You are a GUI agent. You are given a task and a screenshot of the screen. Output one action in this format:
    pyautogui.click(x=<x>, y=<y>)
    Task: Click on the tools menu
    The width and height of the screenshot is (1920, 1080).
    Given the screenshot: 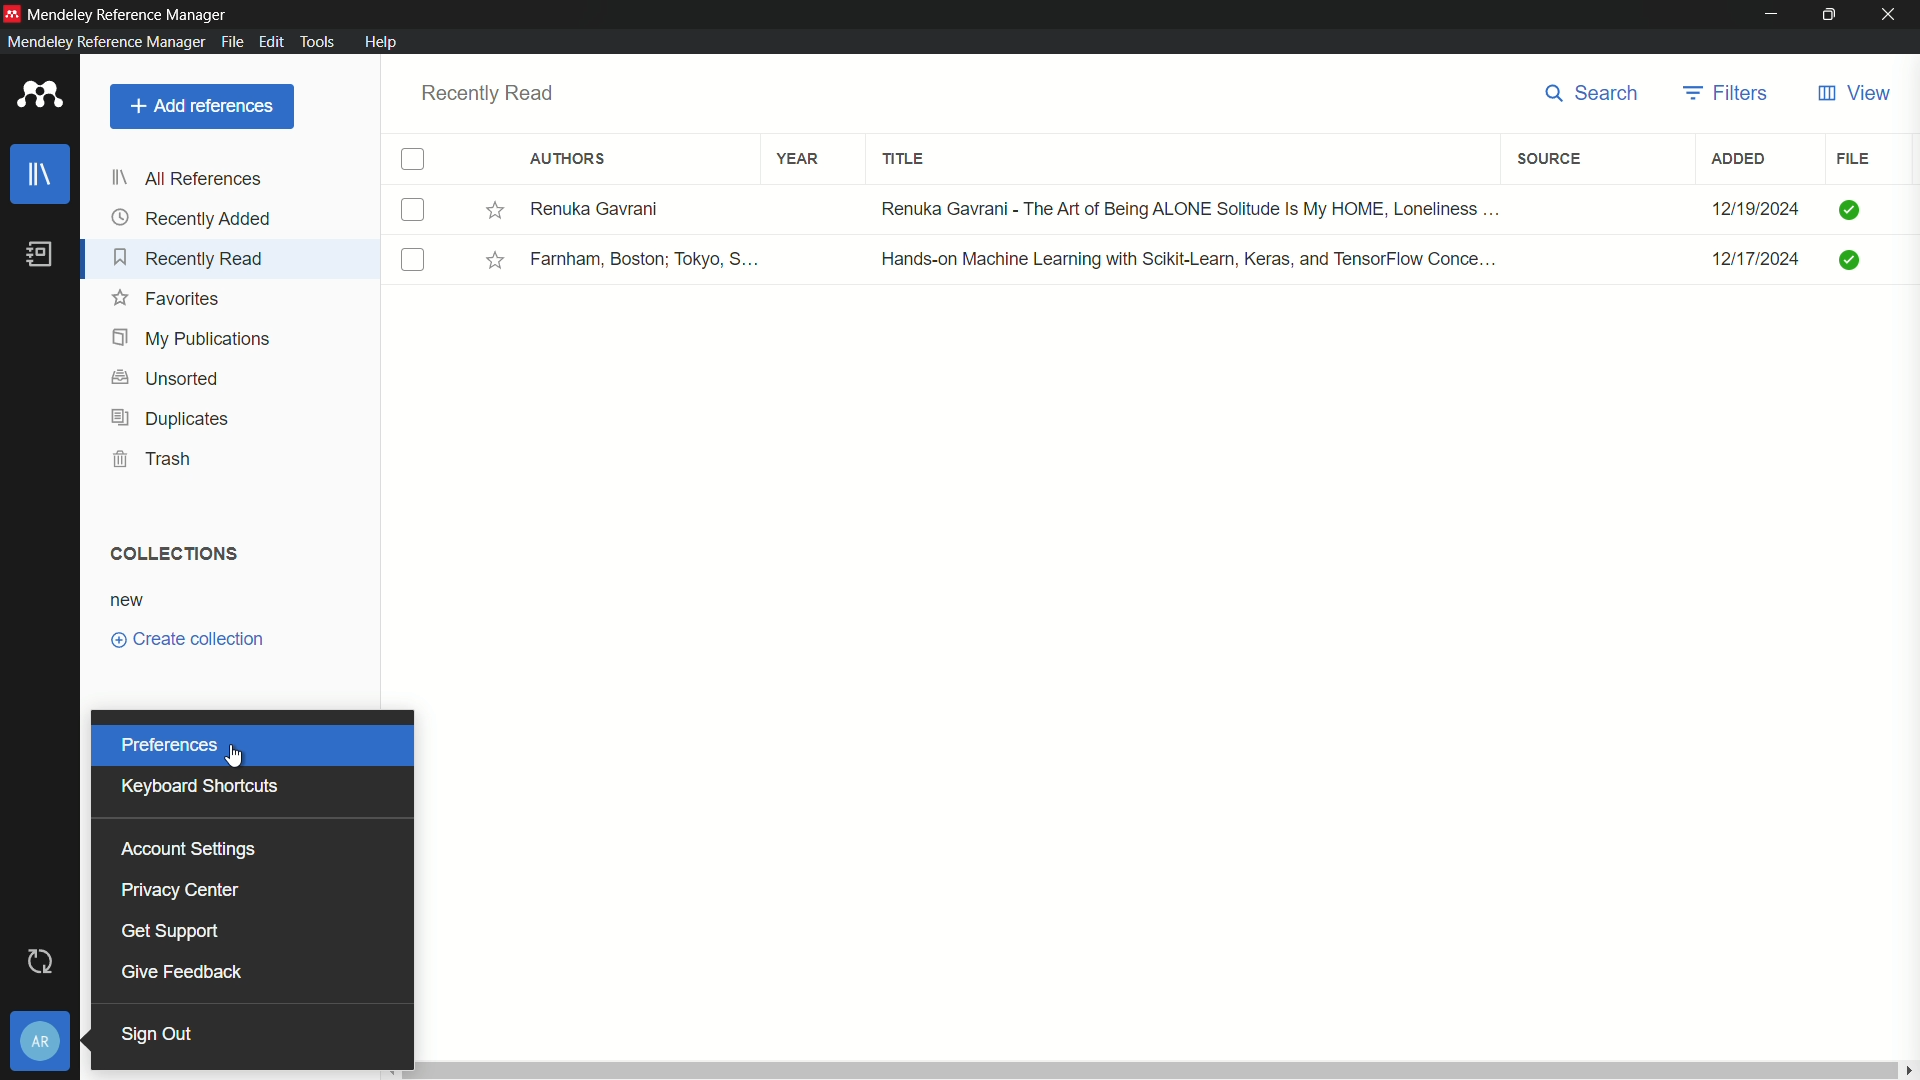 What is the action you would take?
    pyautogui.click(x=319, y=42)
    